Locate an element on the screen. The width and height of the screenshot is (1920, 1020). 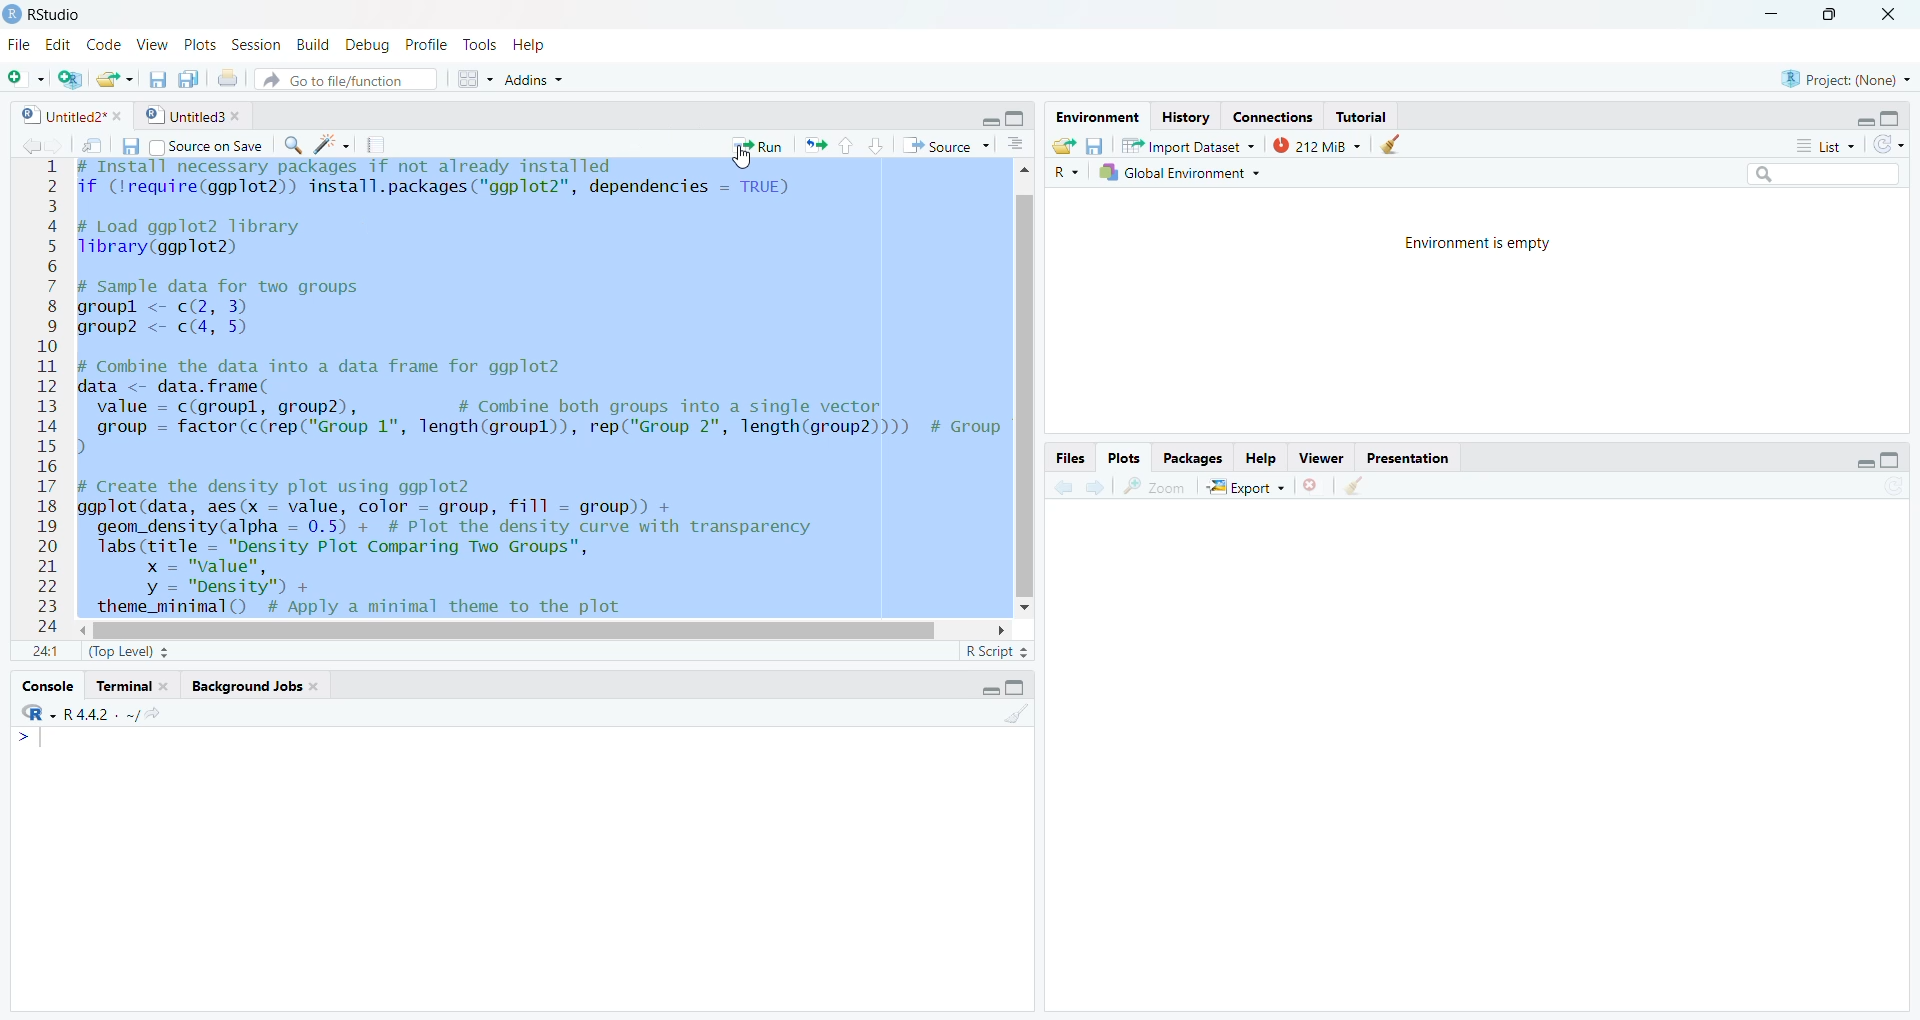
R SCRIPT is located at coordinates (993, 654).